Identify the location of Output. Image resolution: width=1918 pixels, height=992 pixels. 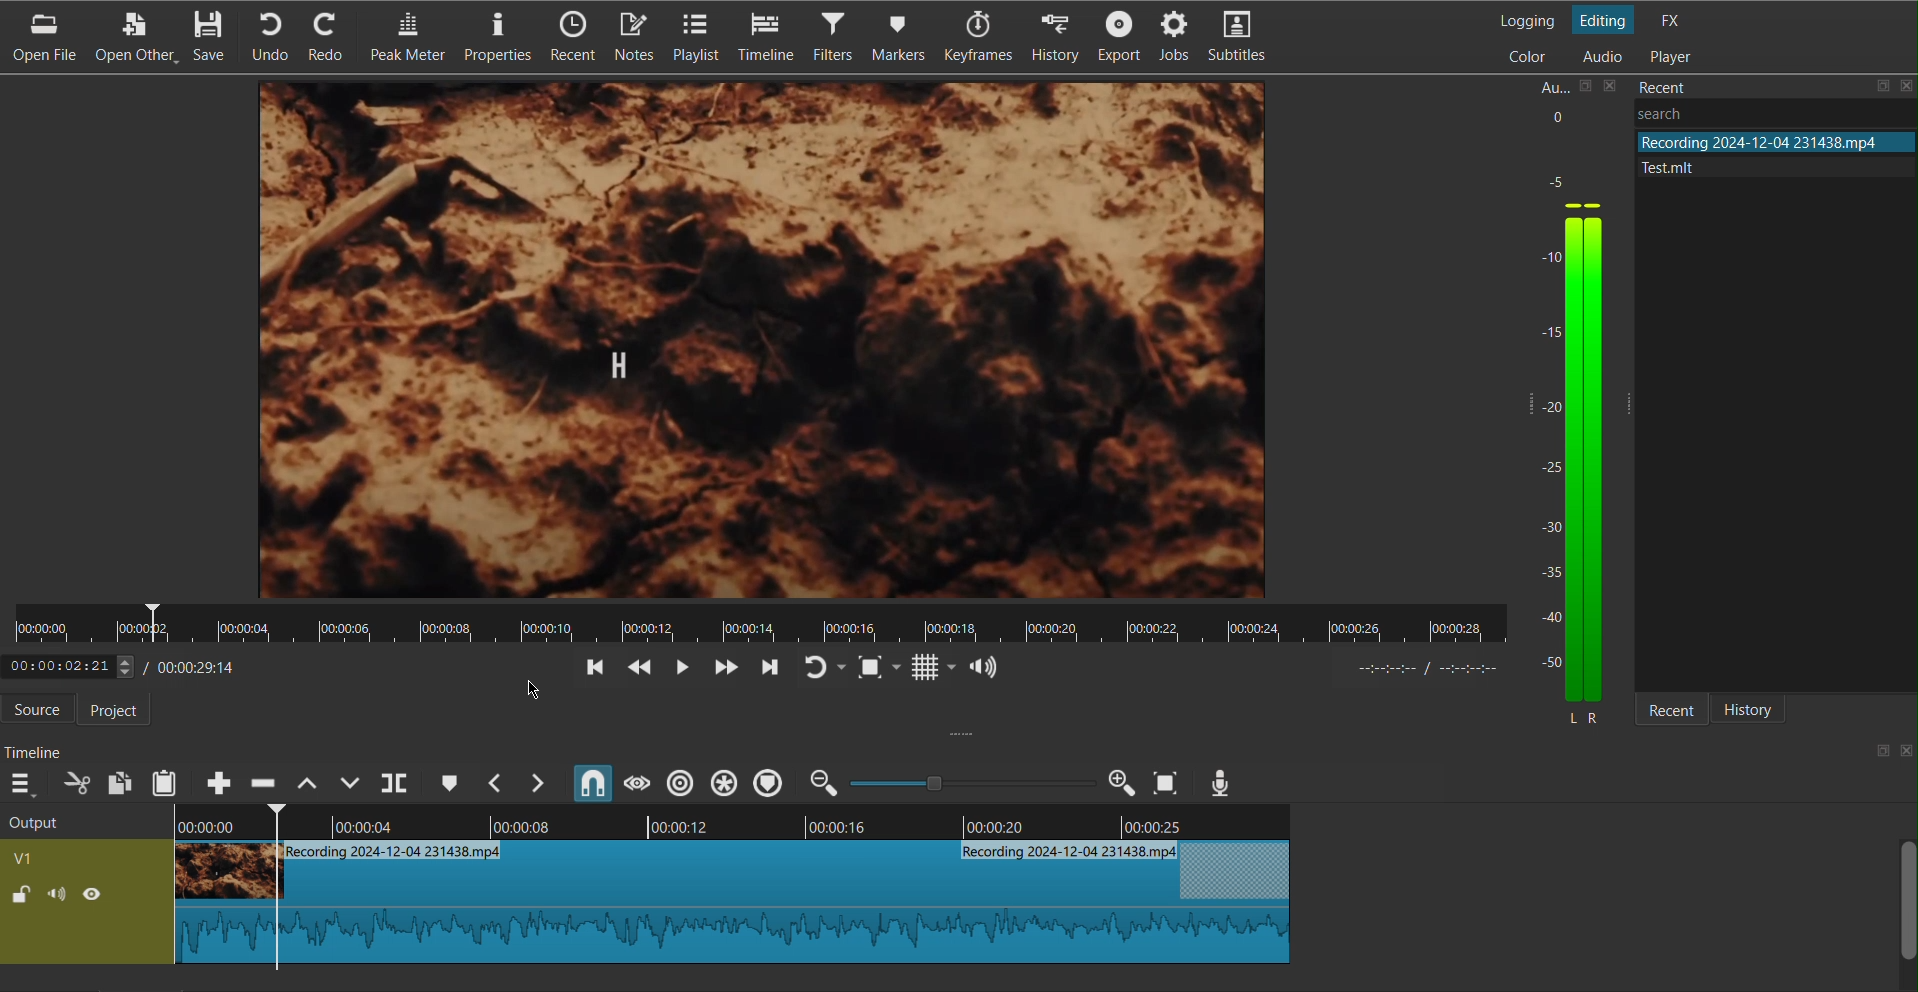
(78, 823).